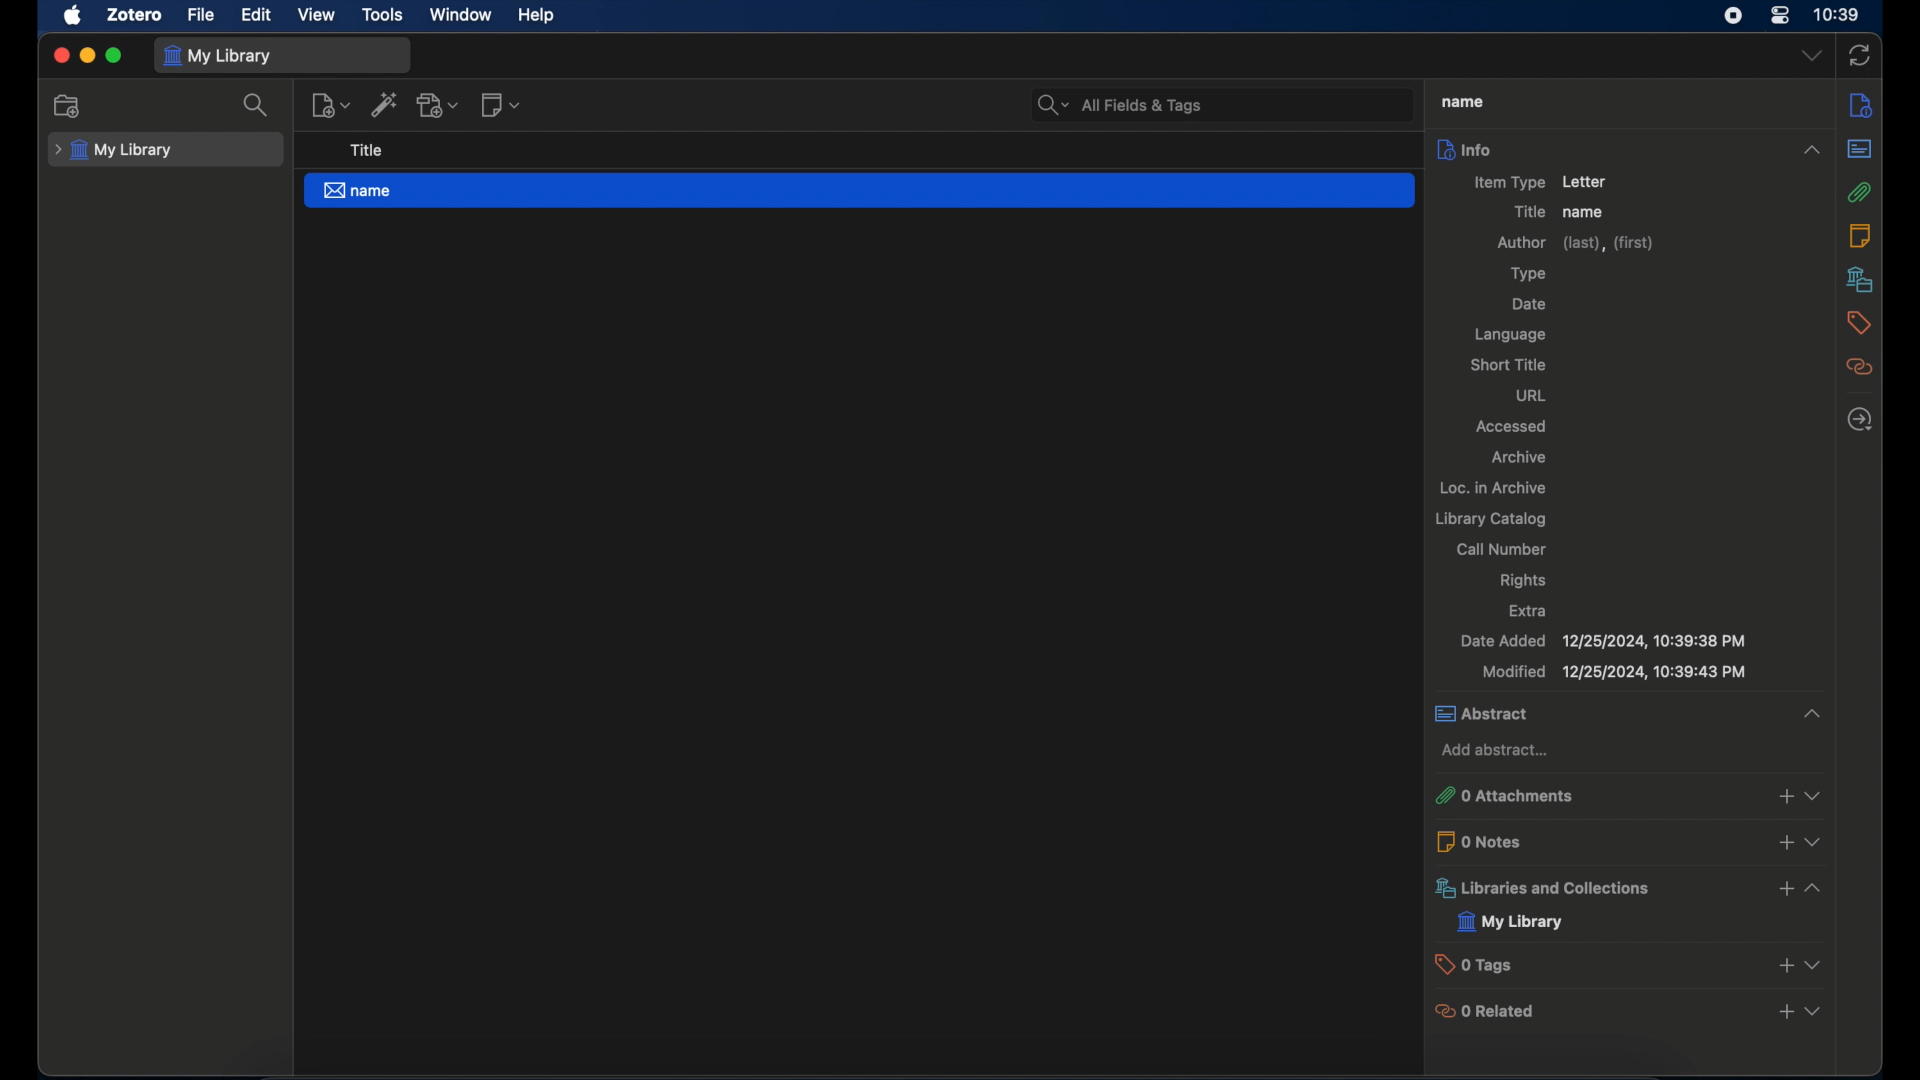  What do you see at coordinates (538, 16) in the screenshot?
I see `help` at bounding box center [538, 16].